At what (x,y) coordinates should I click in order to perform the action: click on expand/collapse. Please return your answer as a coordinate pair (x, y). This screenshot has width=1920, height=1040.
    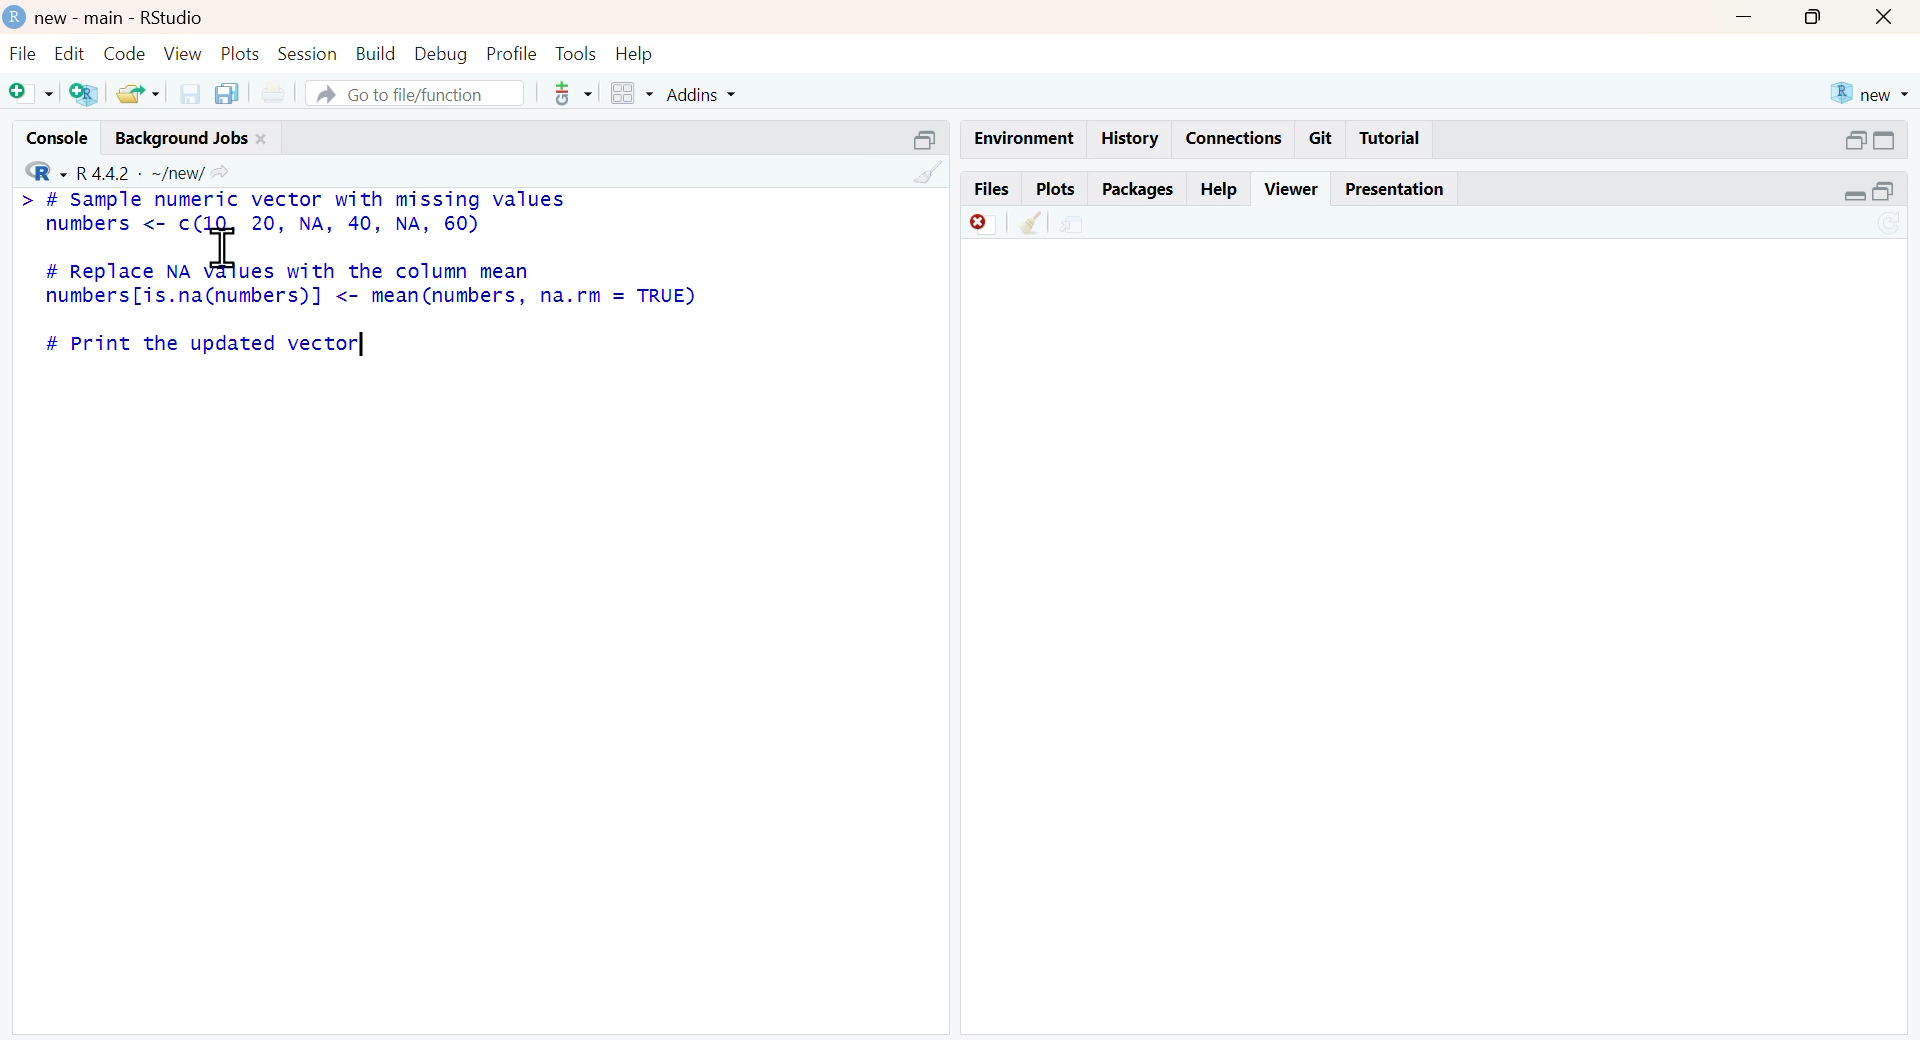
    Looking at the image, I should click on (1884, 140).